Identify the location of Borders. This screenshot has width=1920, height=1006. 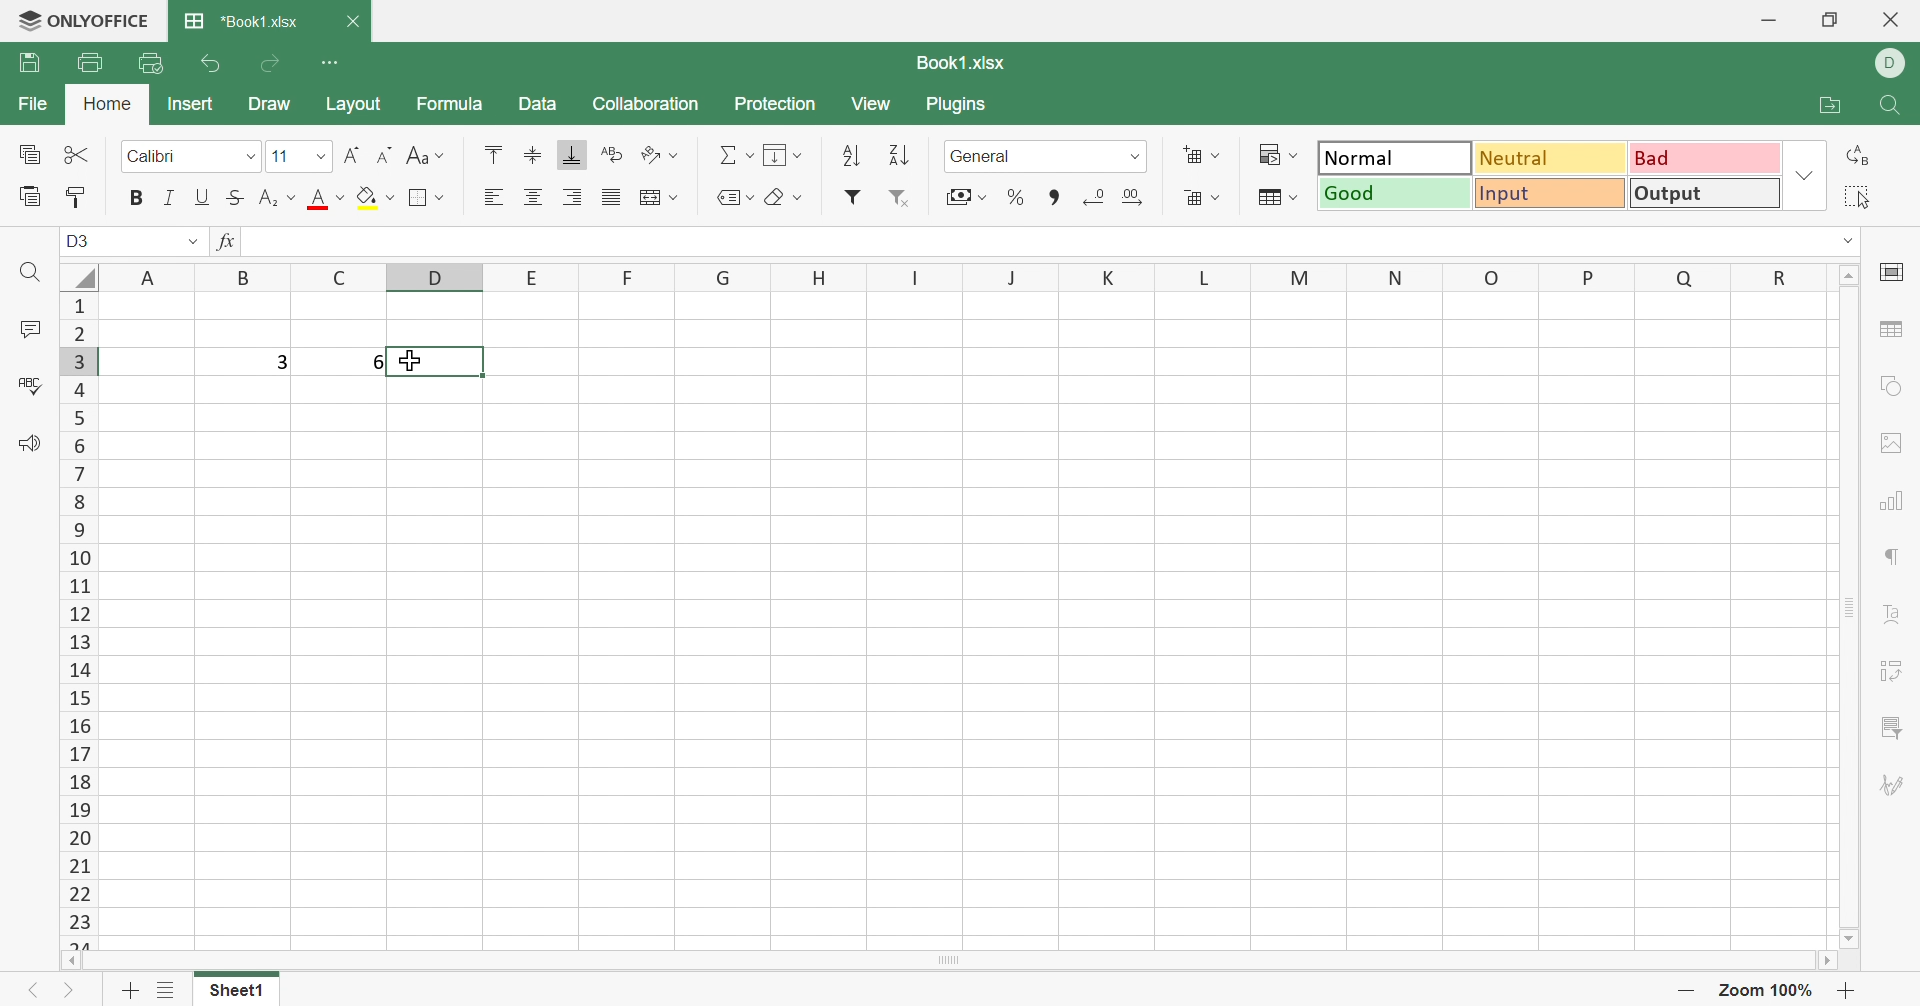
(426, 198).